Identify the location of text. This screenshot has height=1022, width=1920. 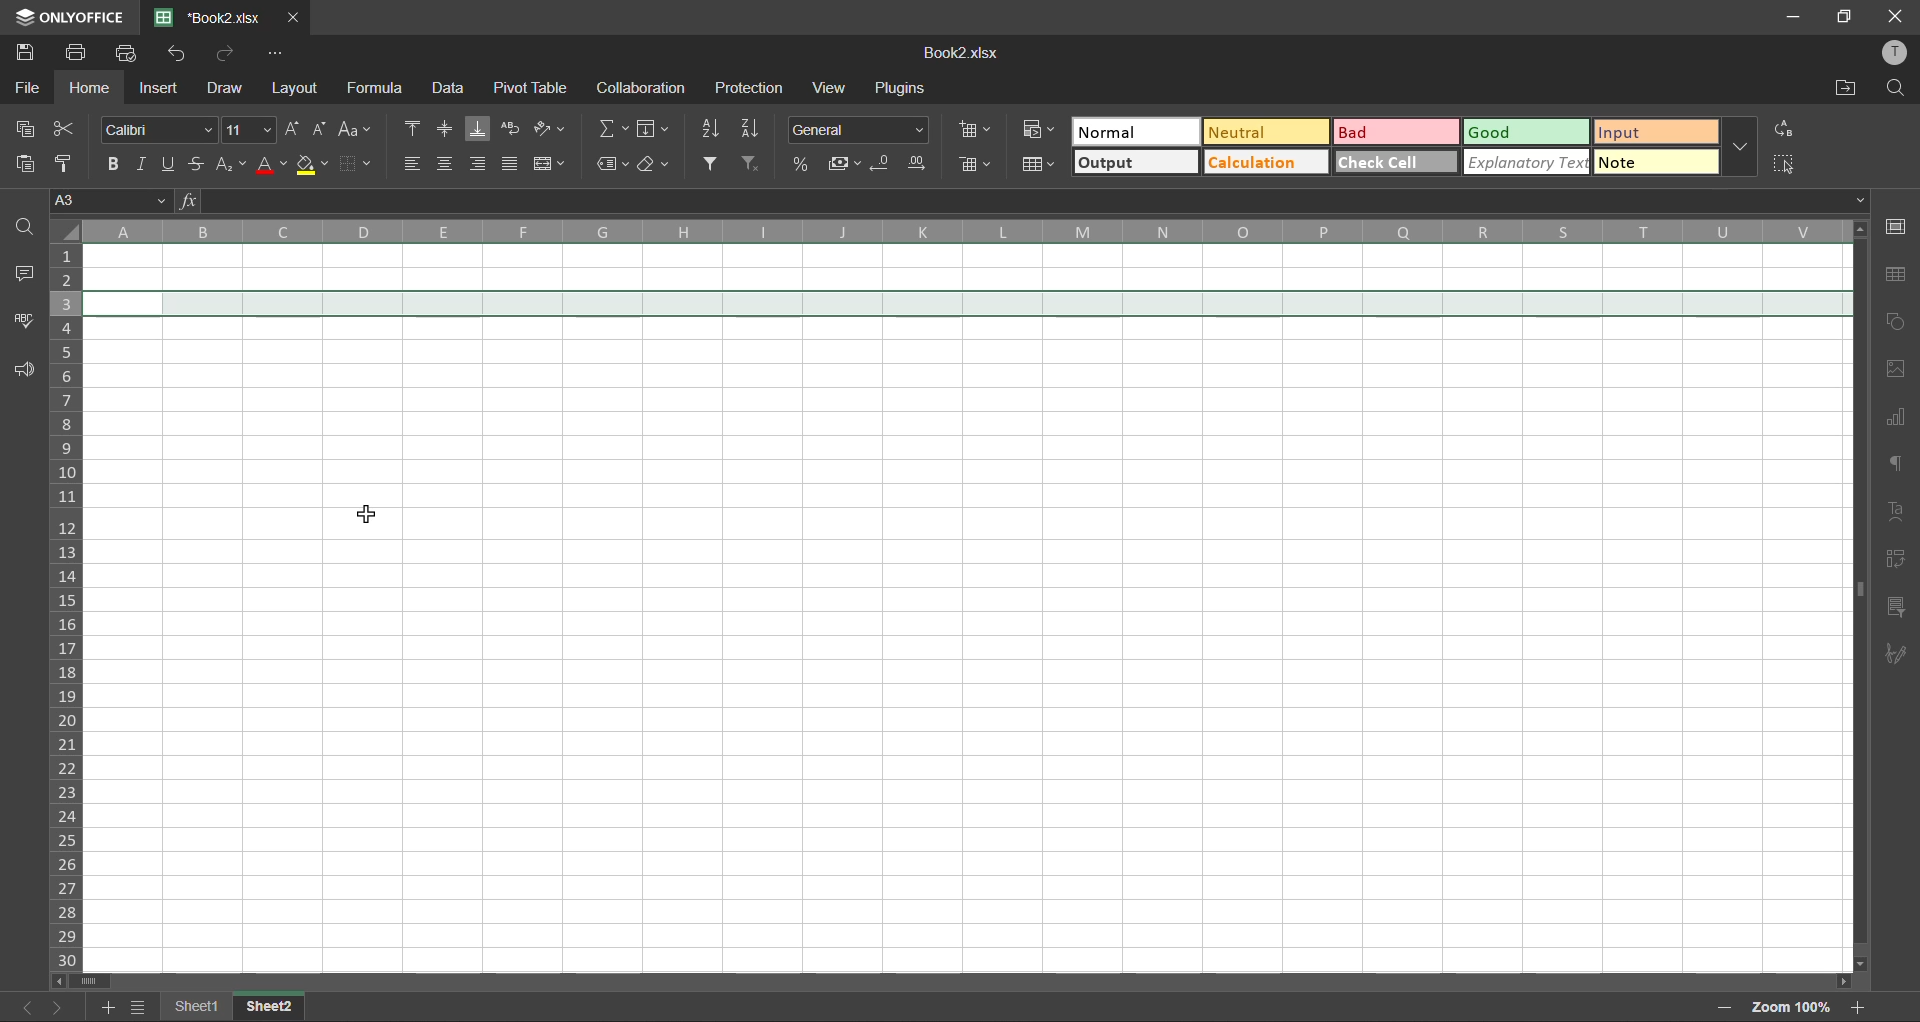
(1901, 509).